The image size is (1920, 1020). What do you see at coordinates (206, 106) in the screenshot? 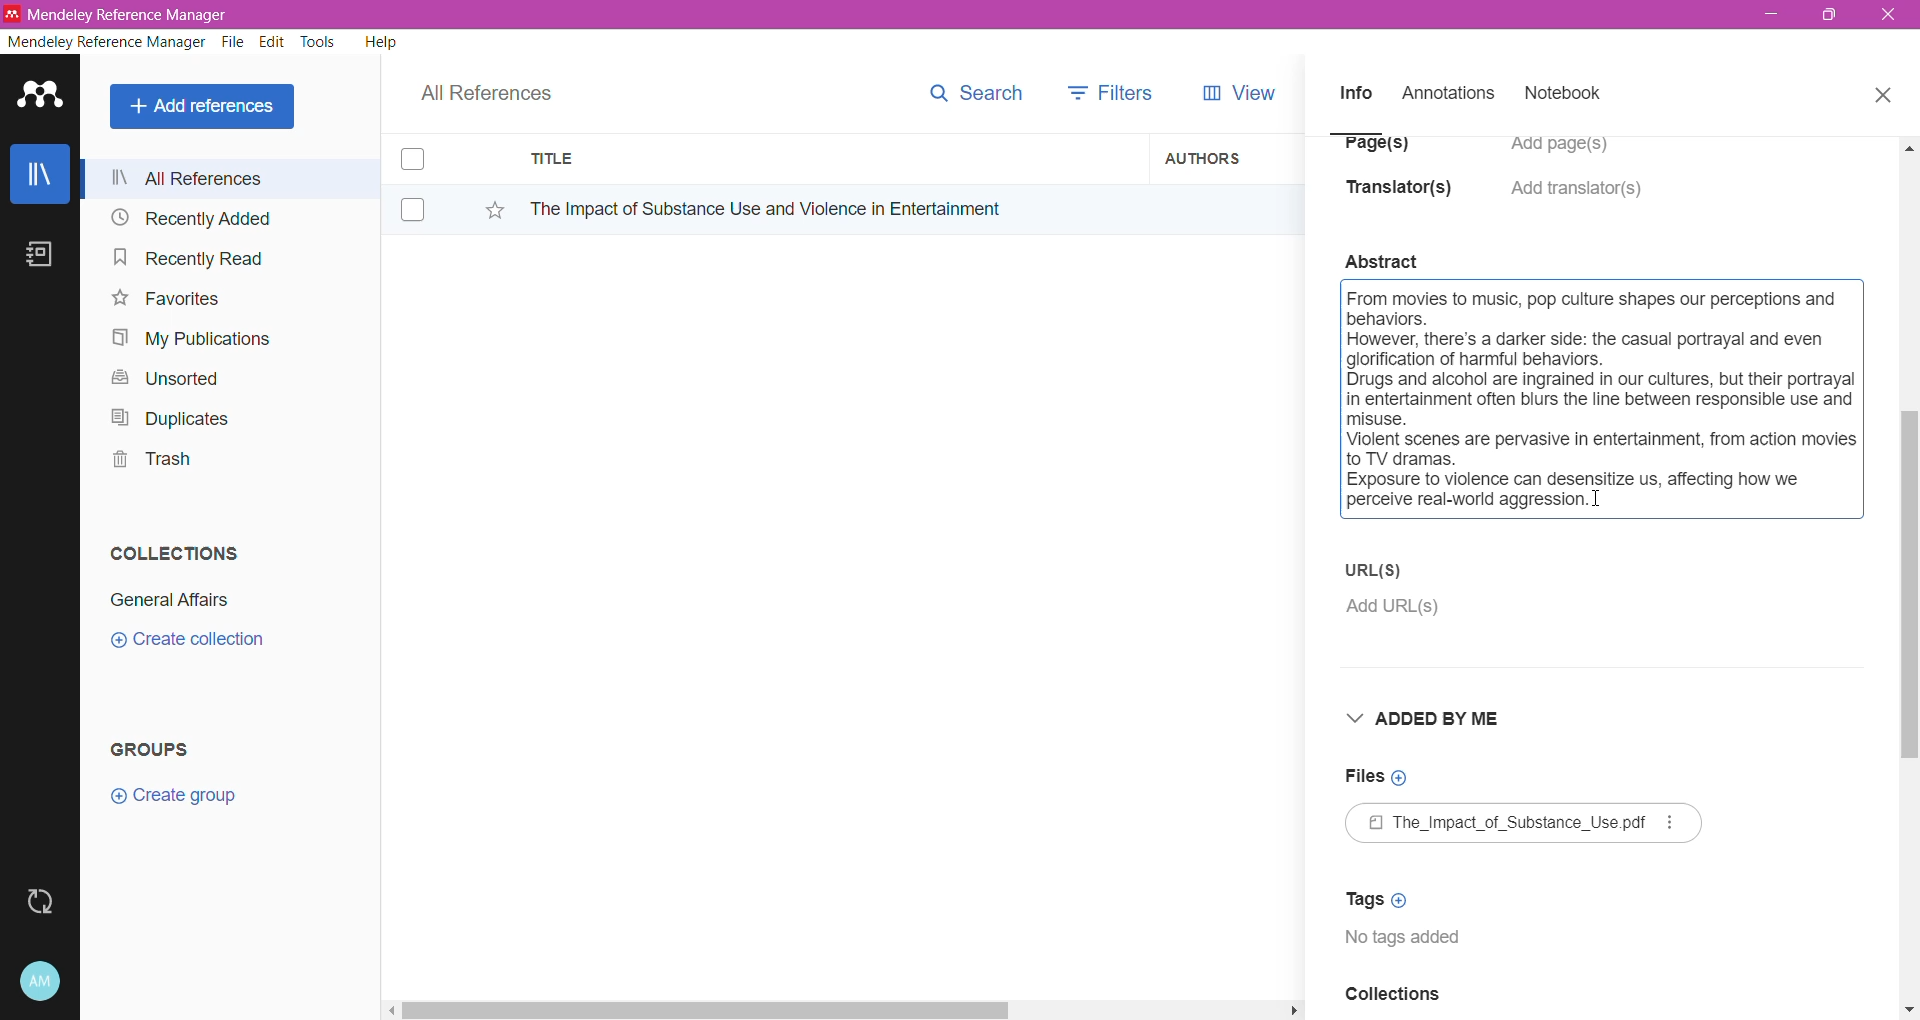
I see `Add References` at bounding box center [206, 106].